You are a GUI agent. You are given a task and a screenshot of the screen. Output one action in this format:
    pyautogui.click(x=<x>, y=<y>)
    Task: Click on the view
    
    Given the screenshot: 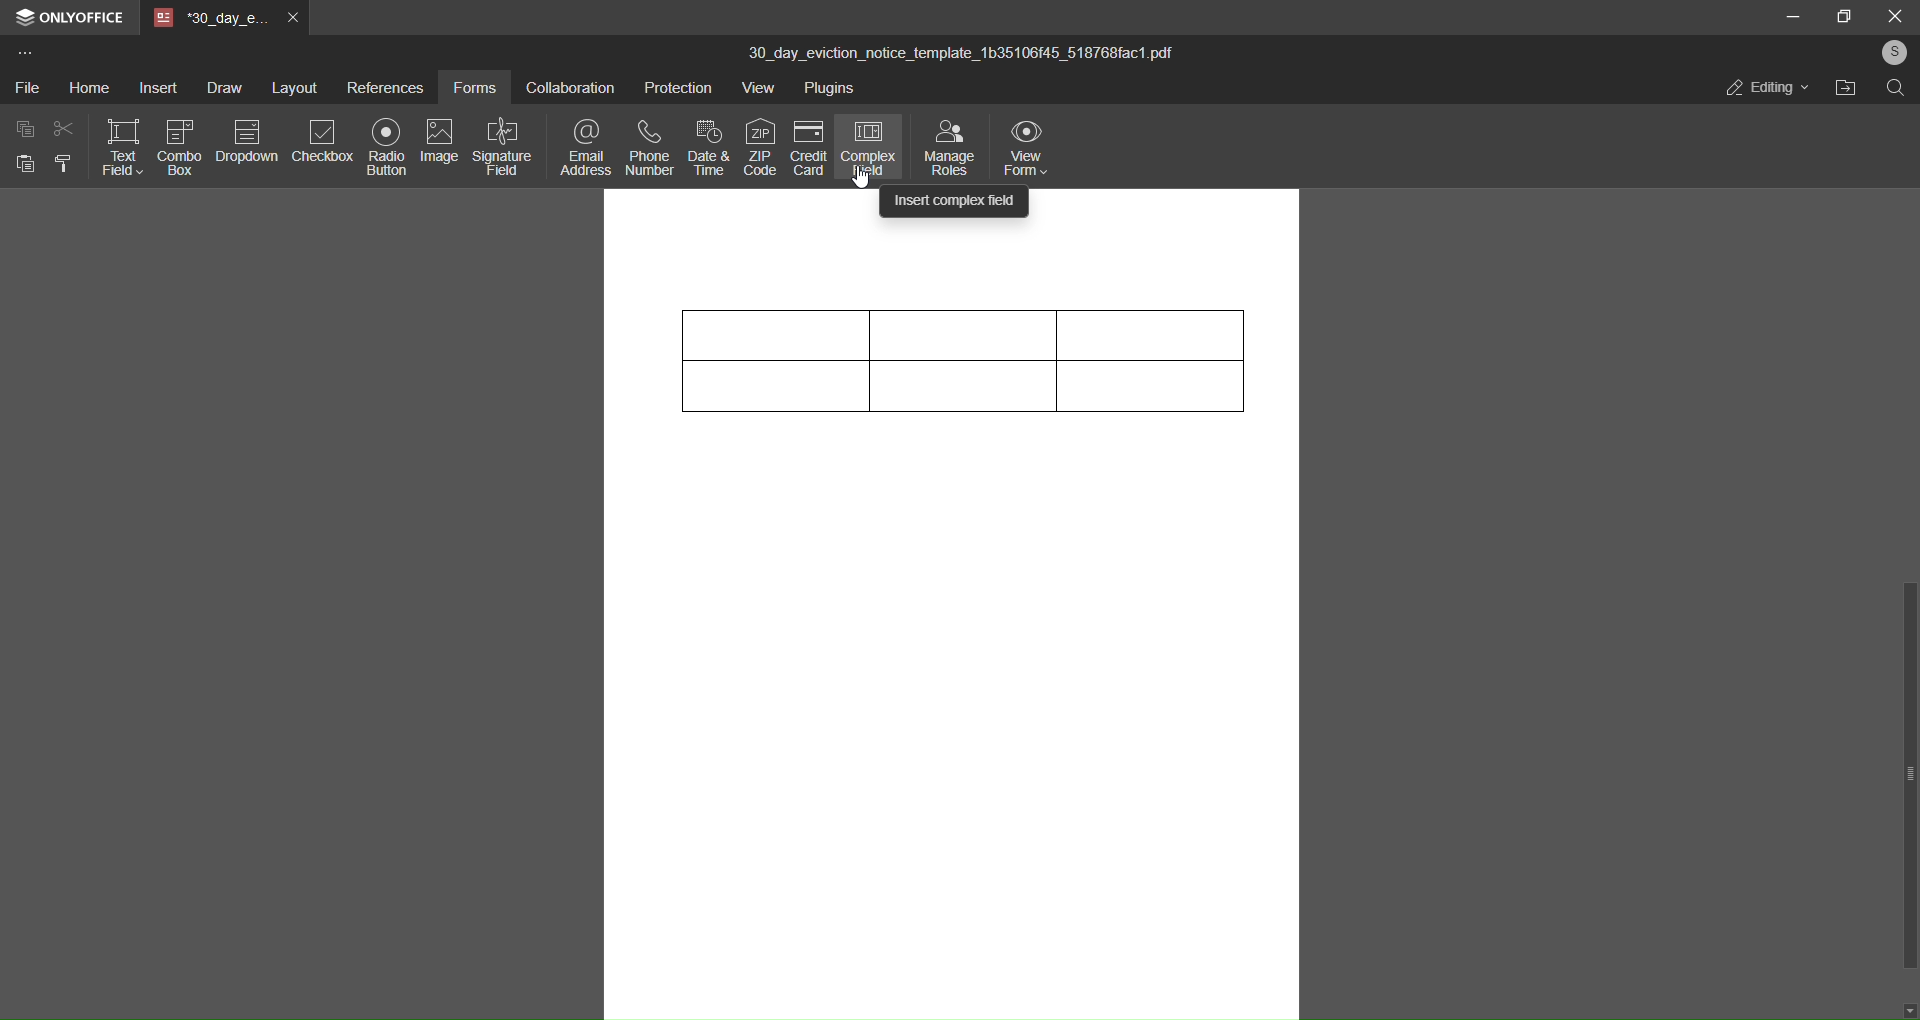 What is the action you would take?
    pyautogui.click(x=761, y=91)
    